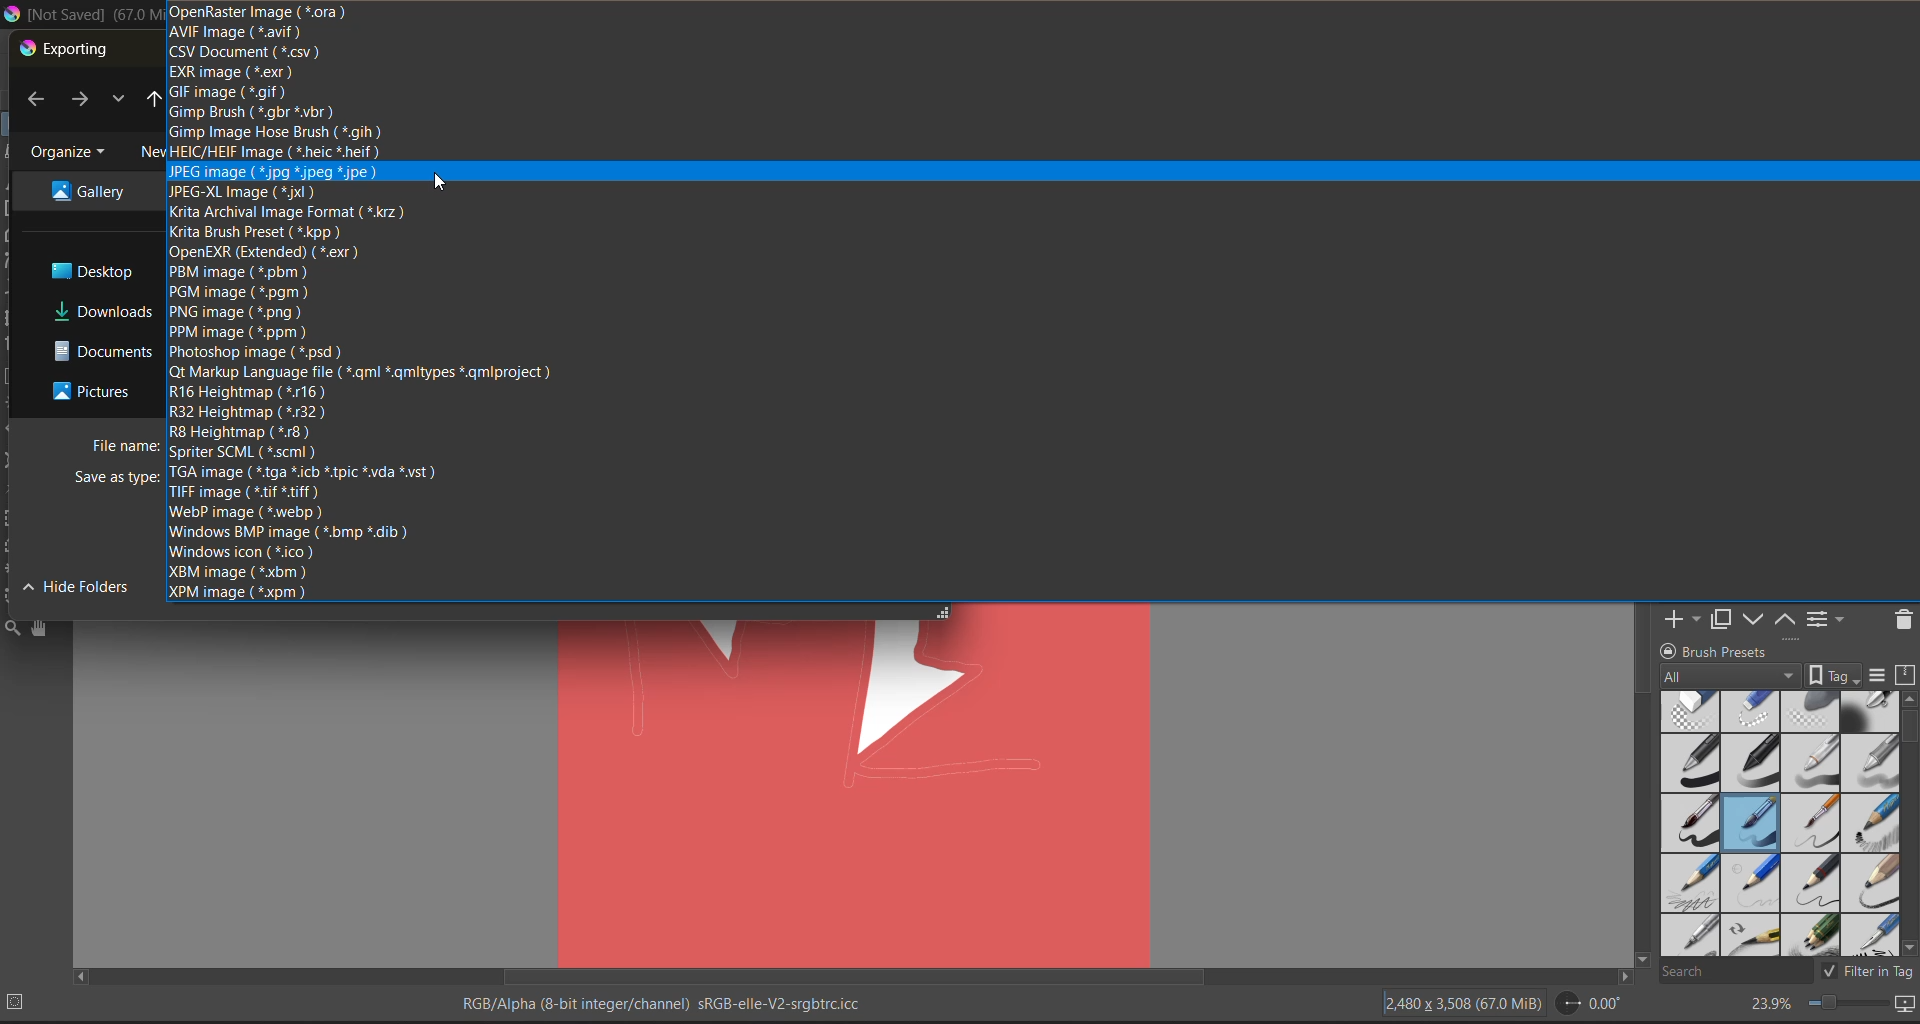 Image resolution: width=1920 pixels, height=1024 pixels. What do you see at coordinates (82, 101) in the screenshot?
I see `next` at bounding box center [82, 101].